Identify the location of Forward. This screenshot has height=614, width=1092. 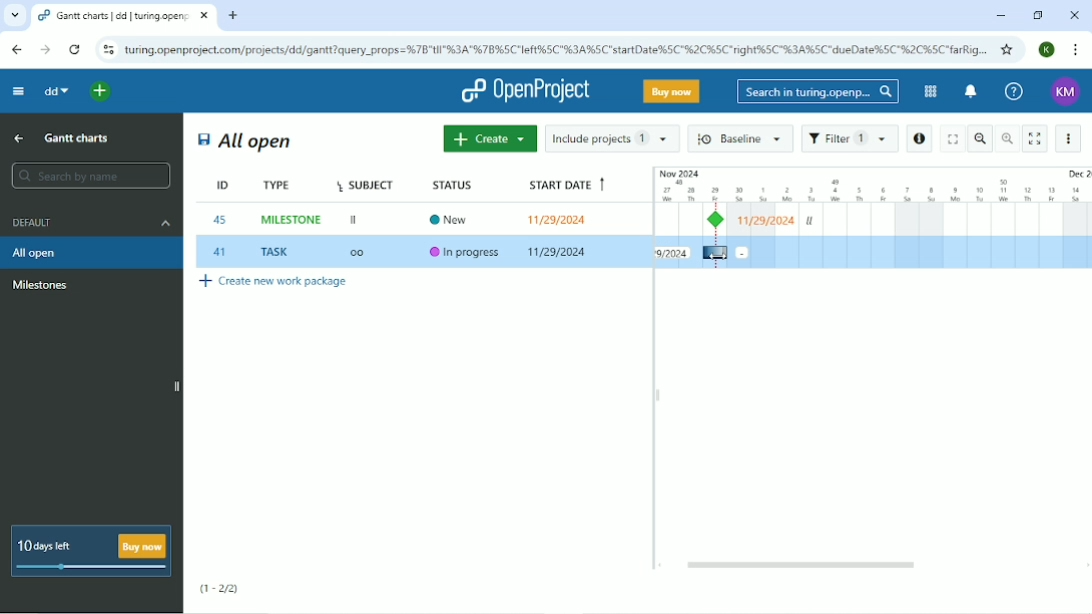
(45, 50).